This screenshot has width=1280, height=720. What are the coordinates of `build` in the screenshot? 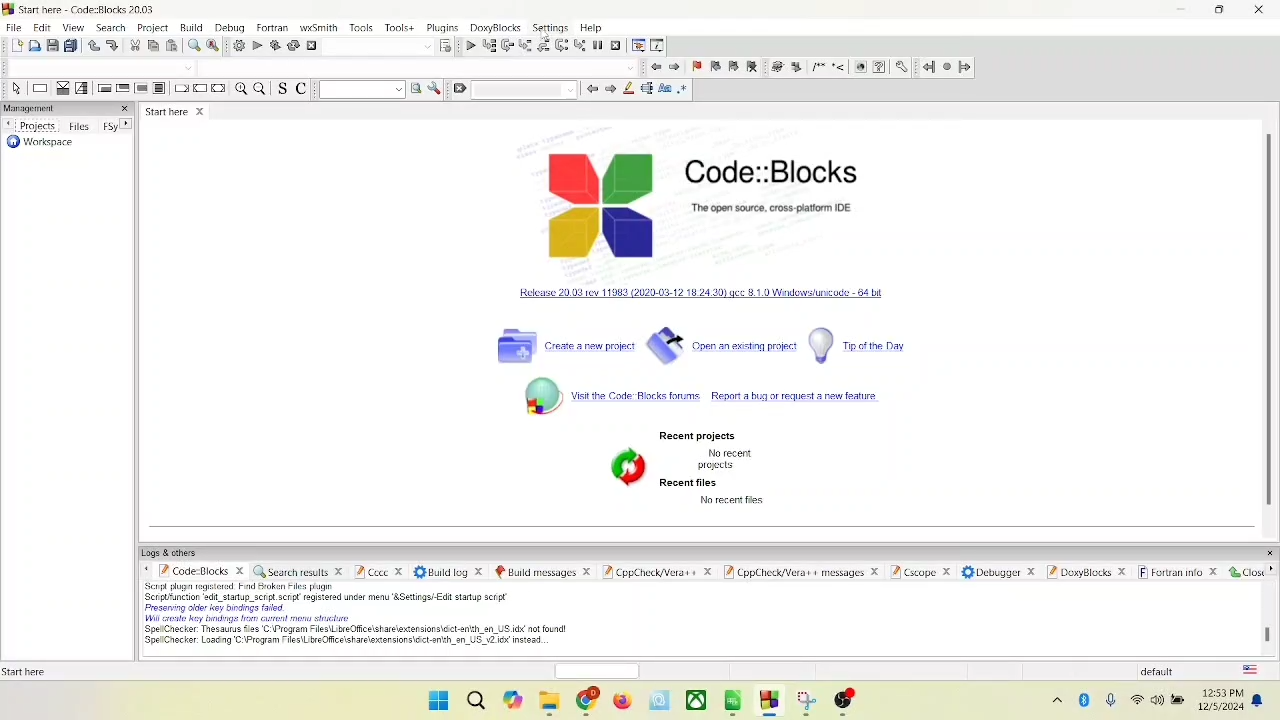 It's located at (192, 26).